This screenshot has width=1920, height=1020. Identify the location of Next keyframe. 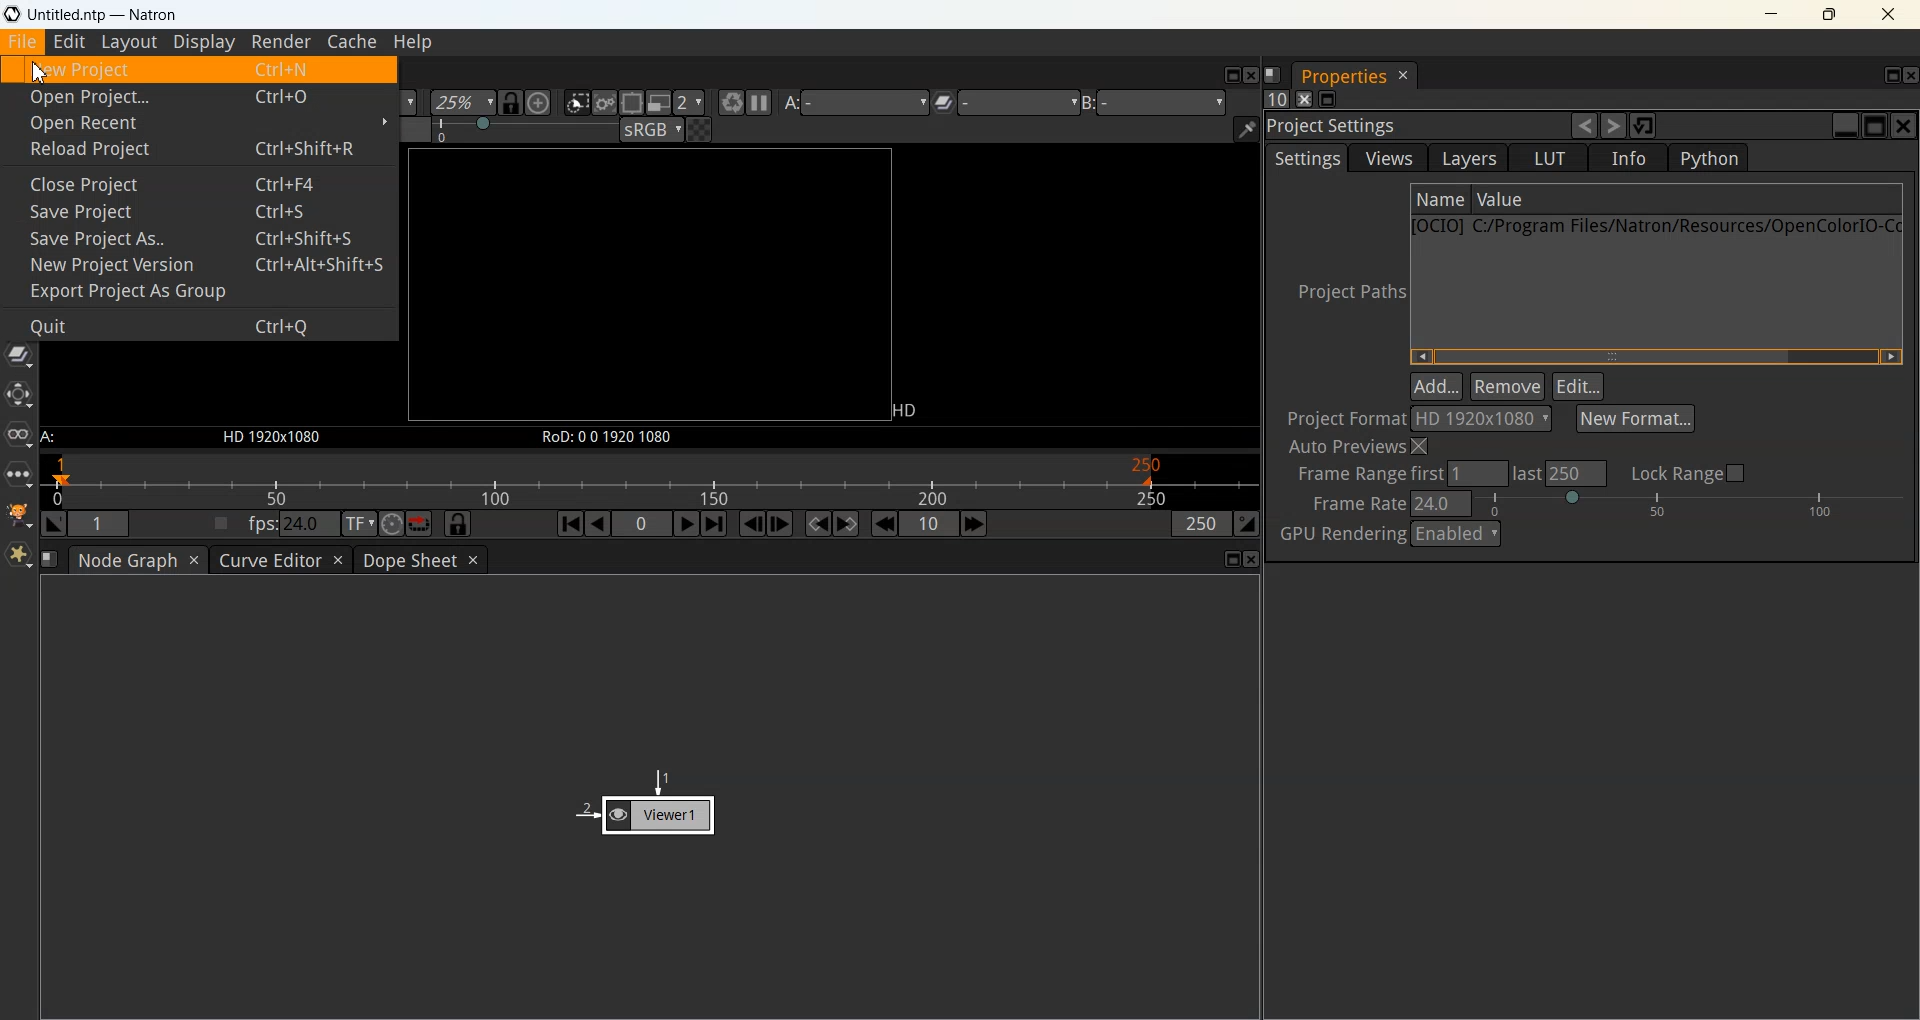
(845, 524).